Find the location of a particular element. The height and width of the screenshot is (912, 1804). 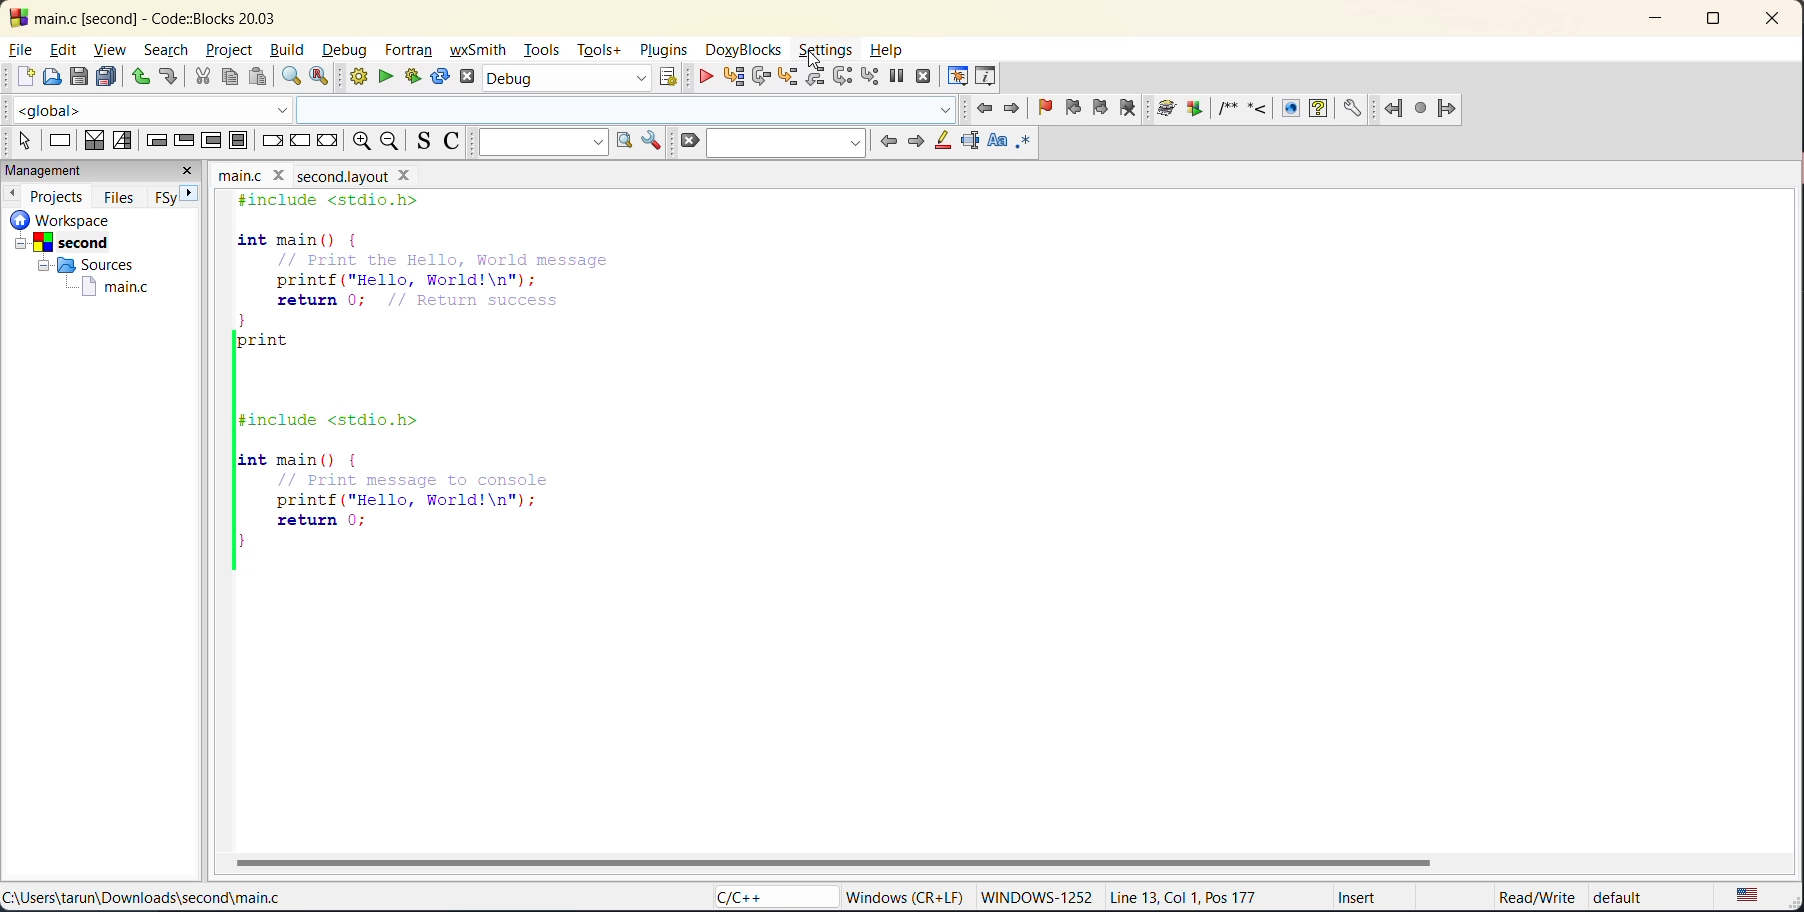

exit condition loop is located at coordinates (187, 139).